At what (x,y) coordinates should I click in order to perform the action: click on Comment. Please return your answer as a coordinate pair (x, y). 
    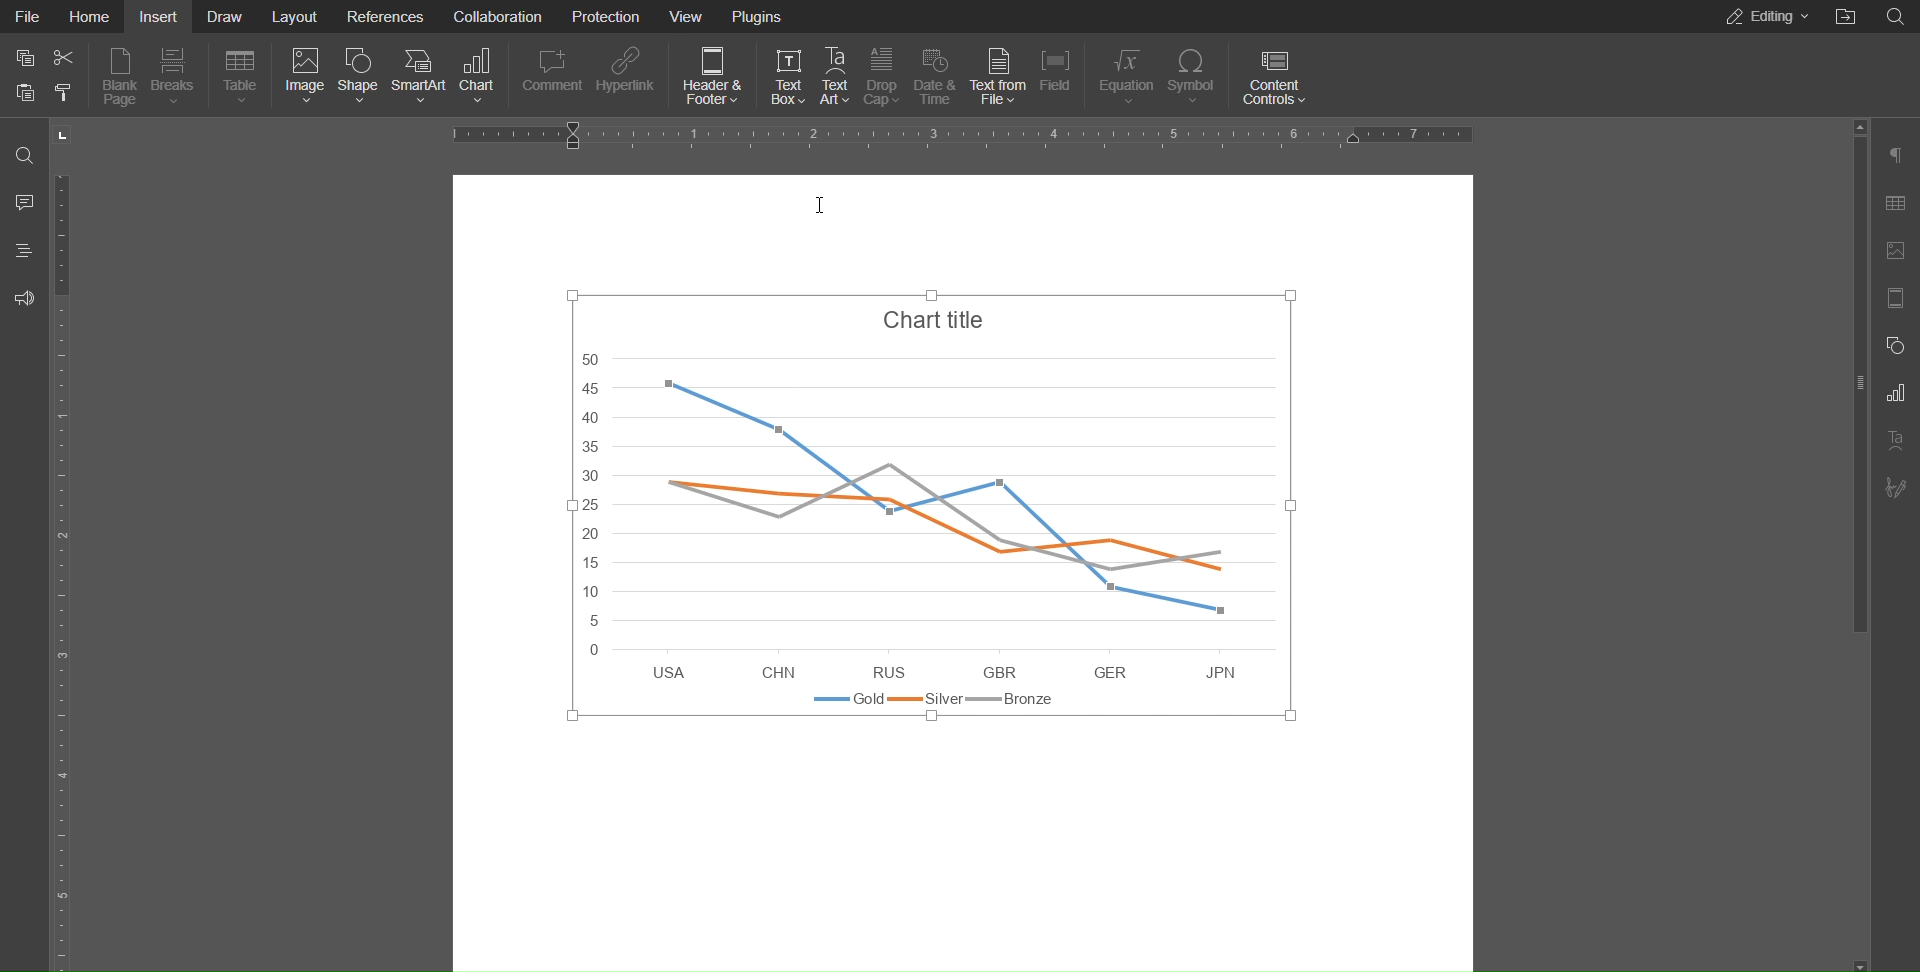
    Looking at the image, I should click on (552, 77).